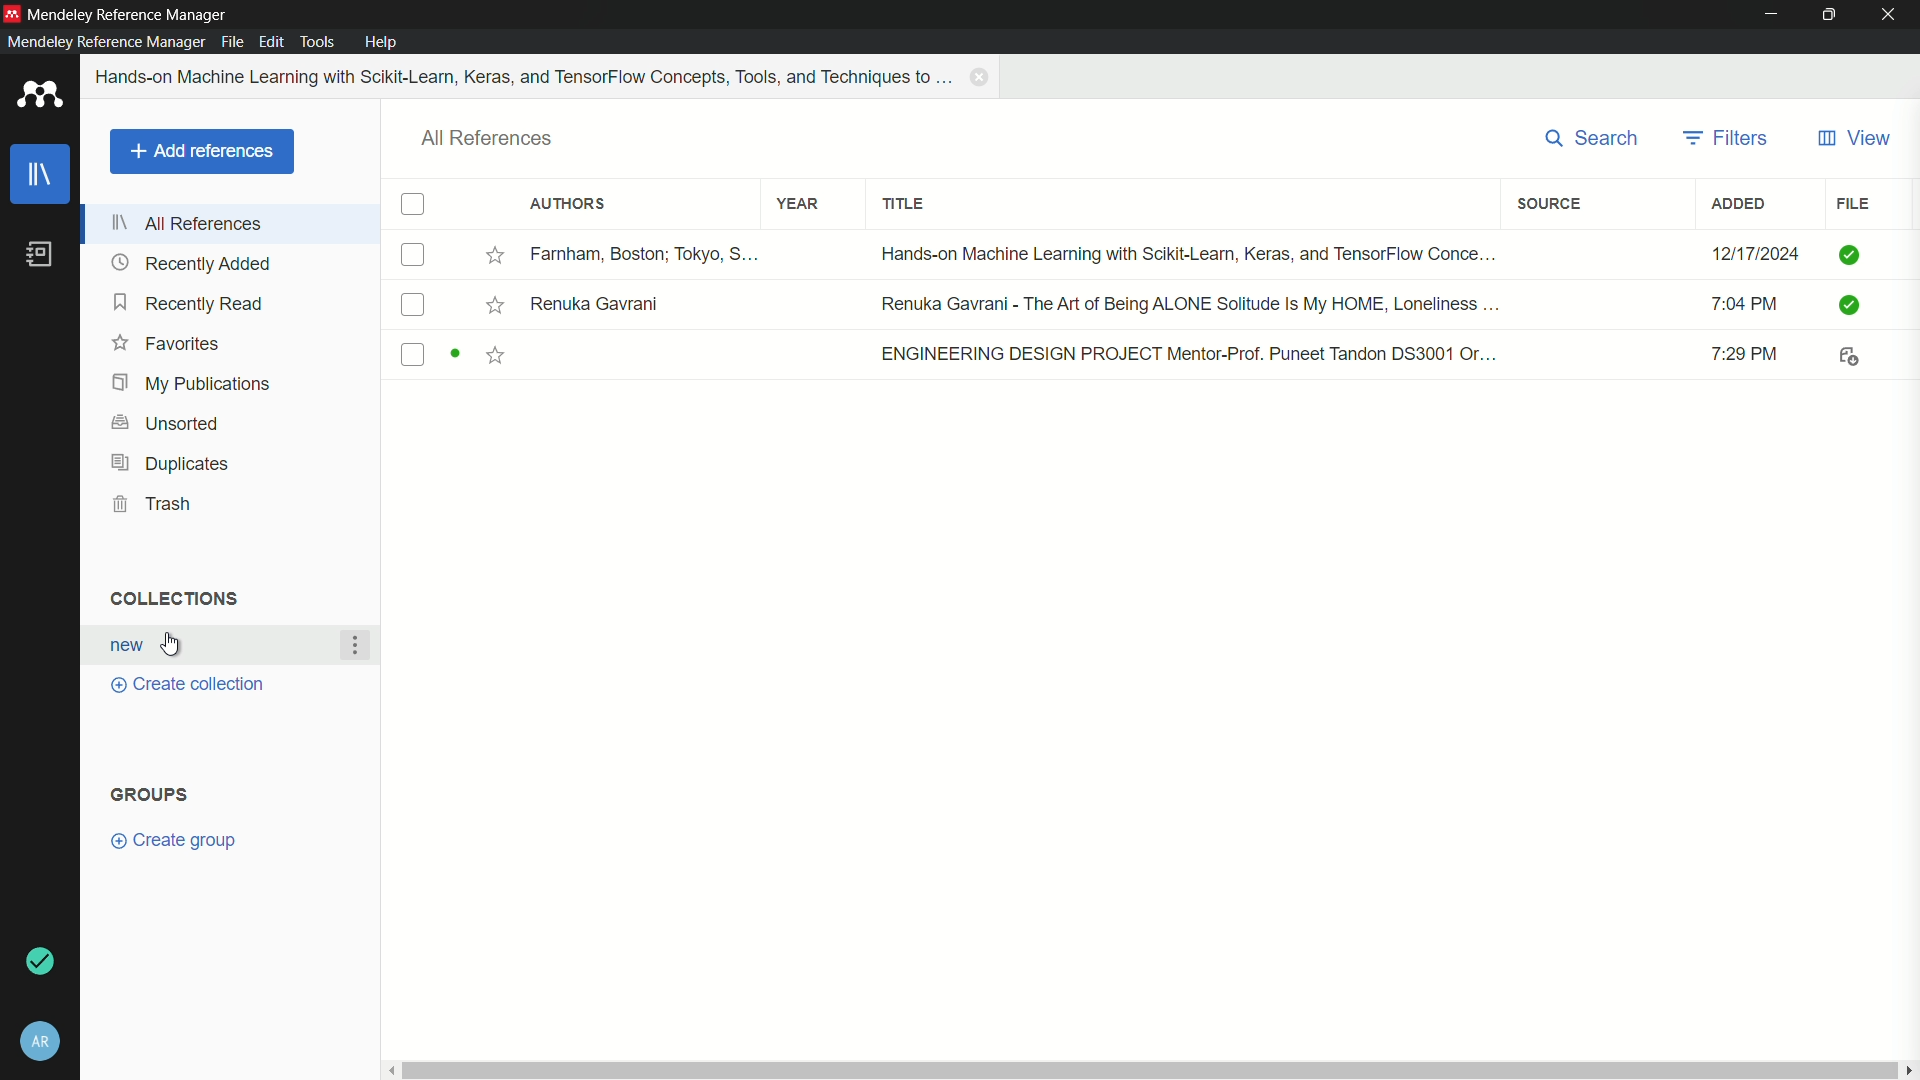 This screenshot has width=1920, height=1080. I want to click on recently read, so click(191, 302).